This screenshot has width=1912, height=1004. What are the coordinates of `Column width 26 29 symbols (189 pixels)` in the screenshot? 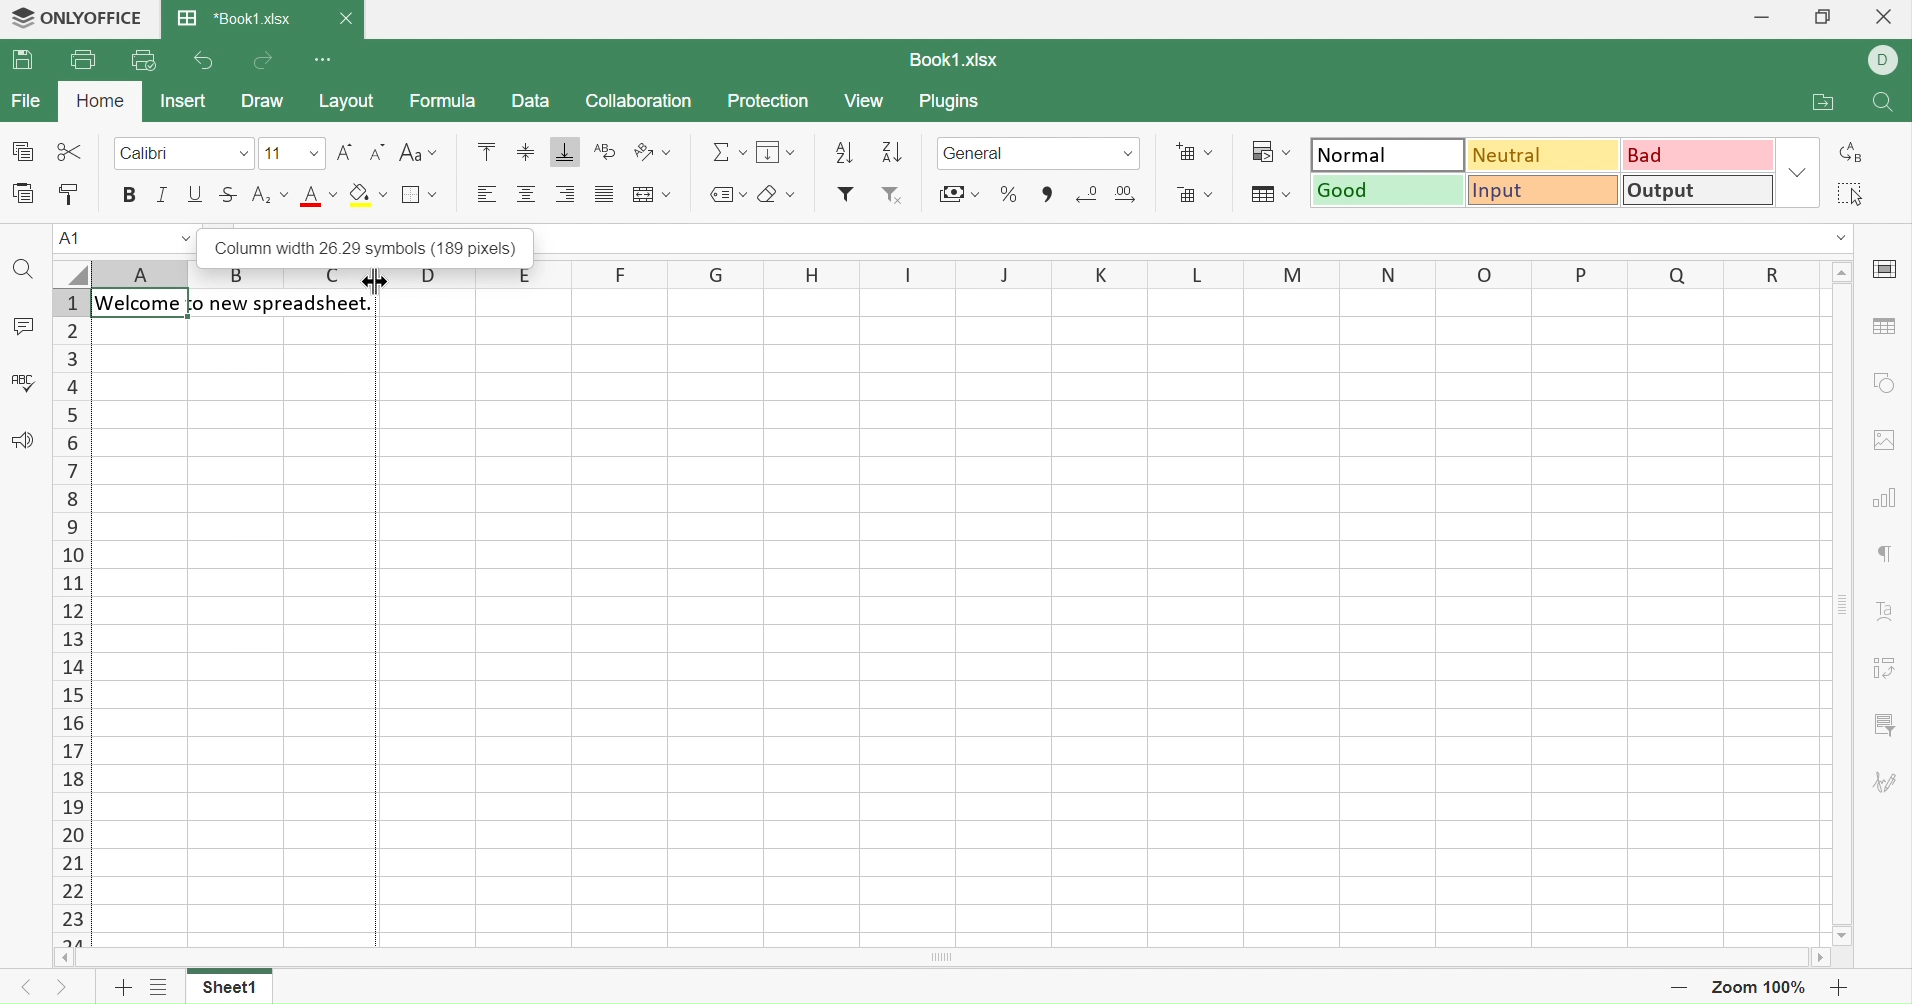 It's located at (359, 242).